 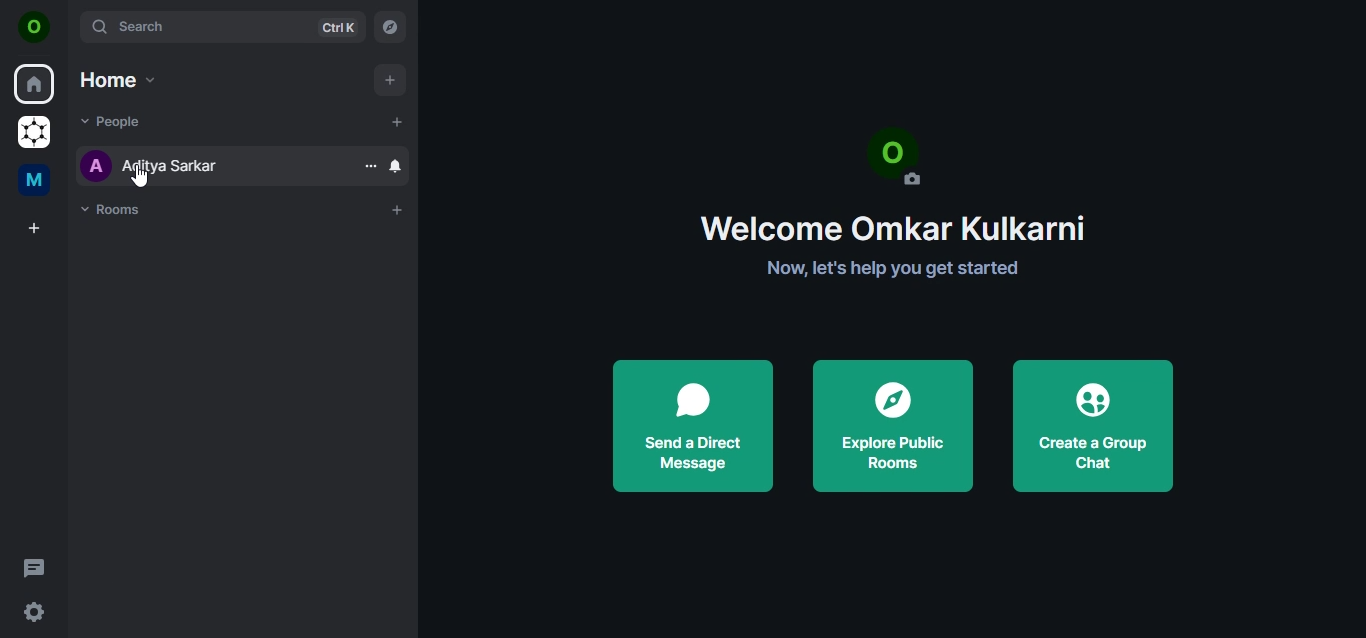 What do you see at coordinates (116, 79) in the screenshot?
I see `home` at bounding box center [116, 79].